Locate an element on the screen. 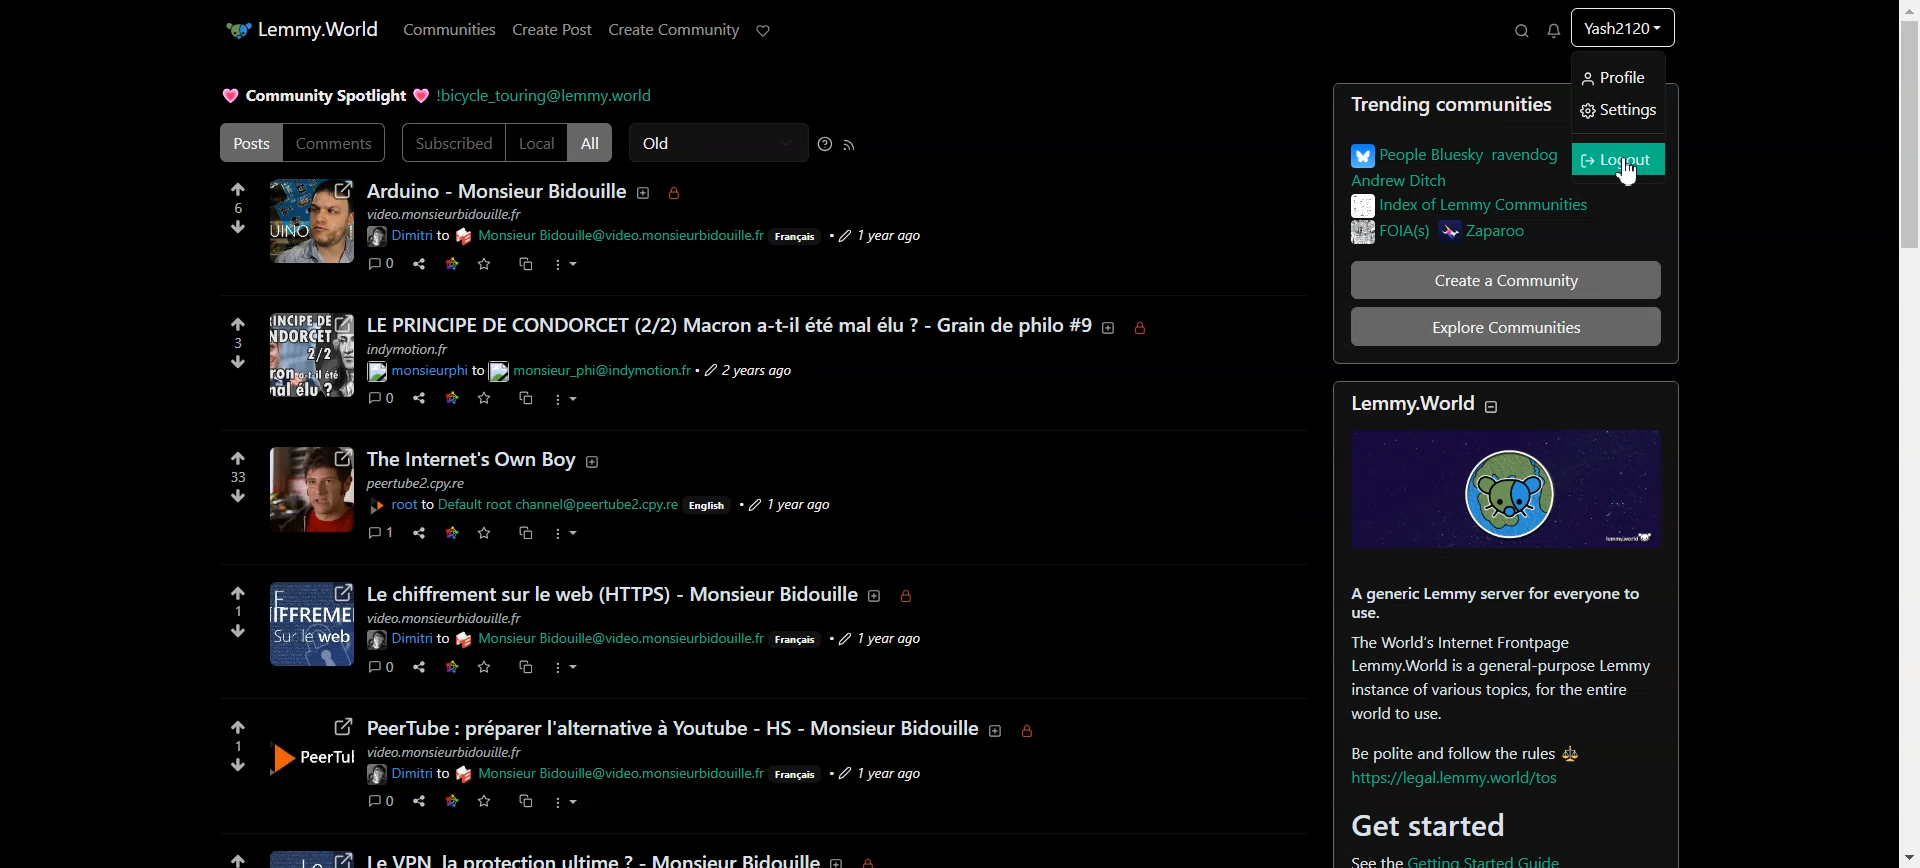 The width and height of the screenshot is (1920, 868). hyperlink is located at coordinates (1505, 857).